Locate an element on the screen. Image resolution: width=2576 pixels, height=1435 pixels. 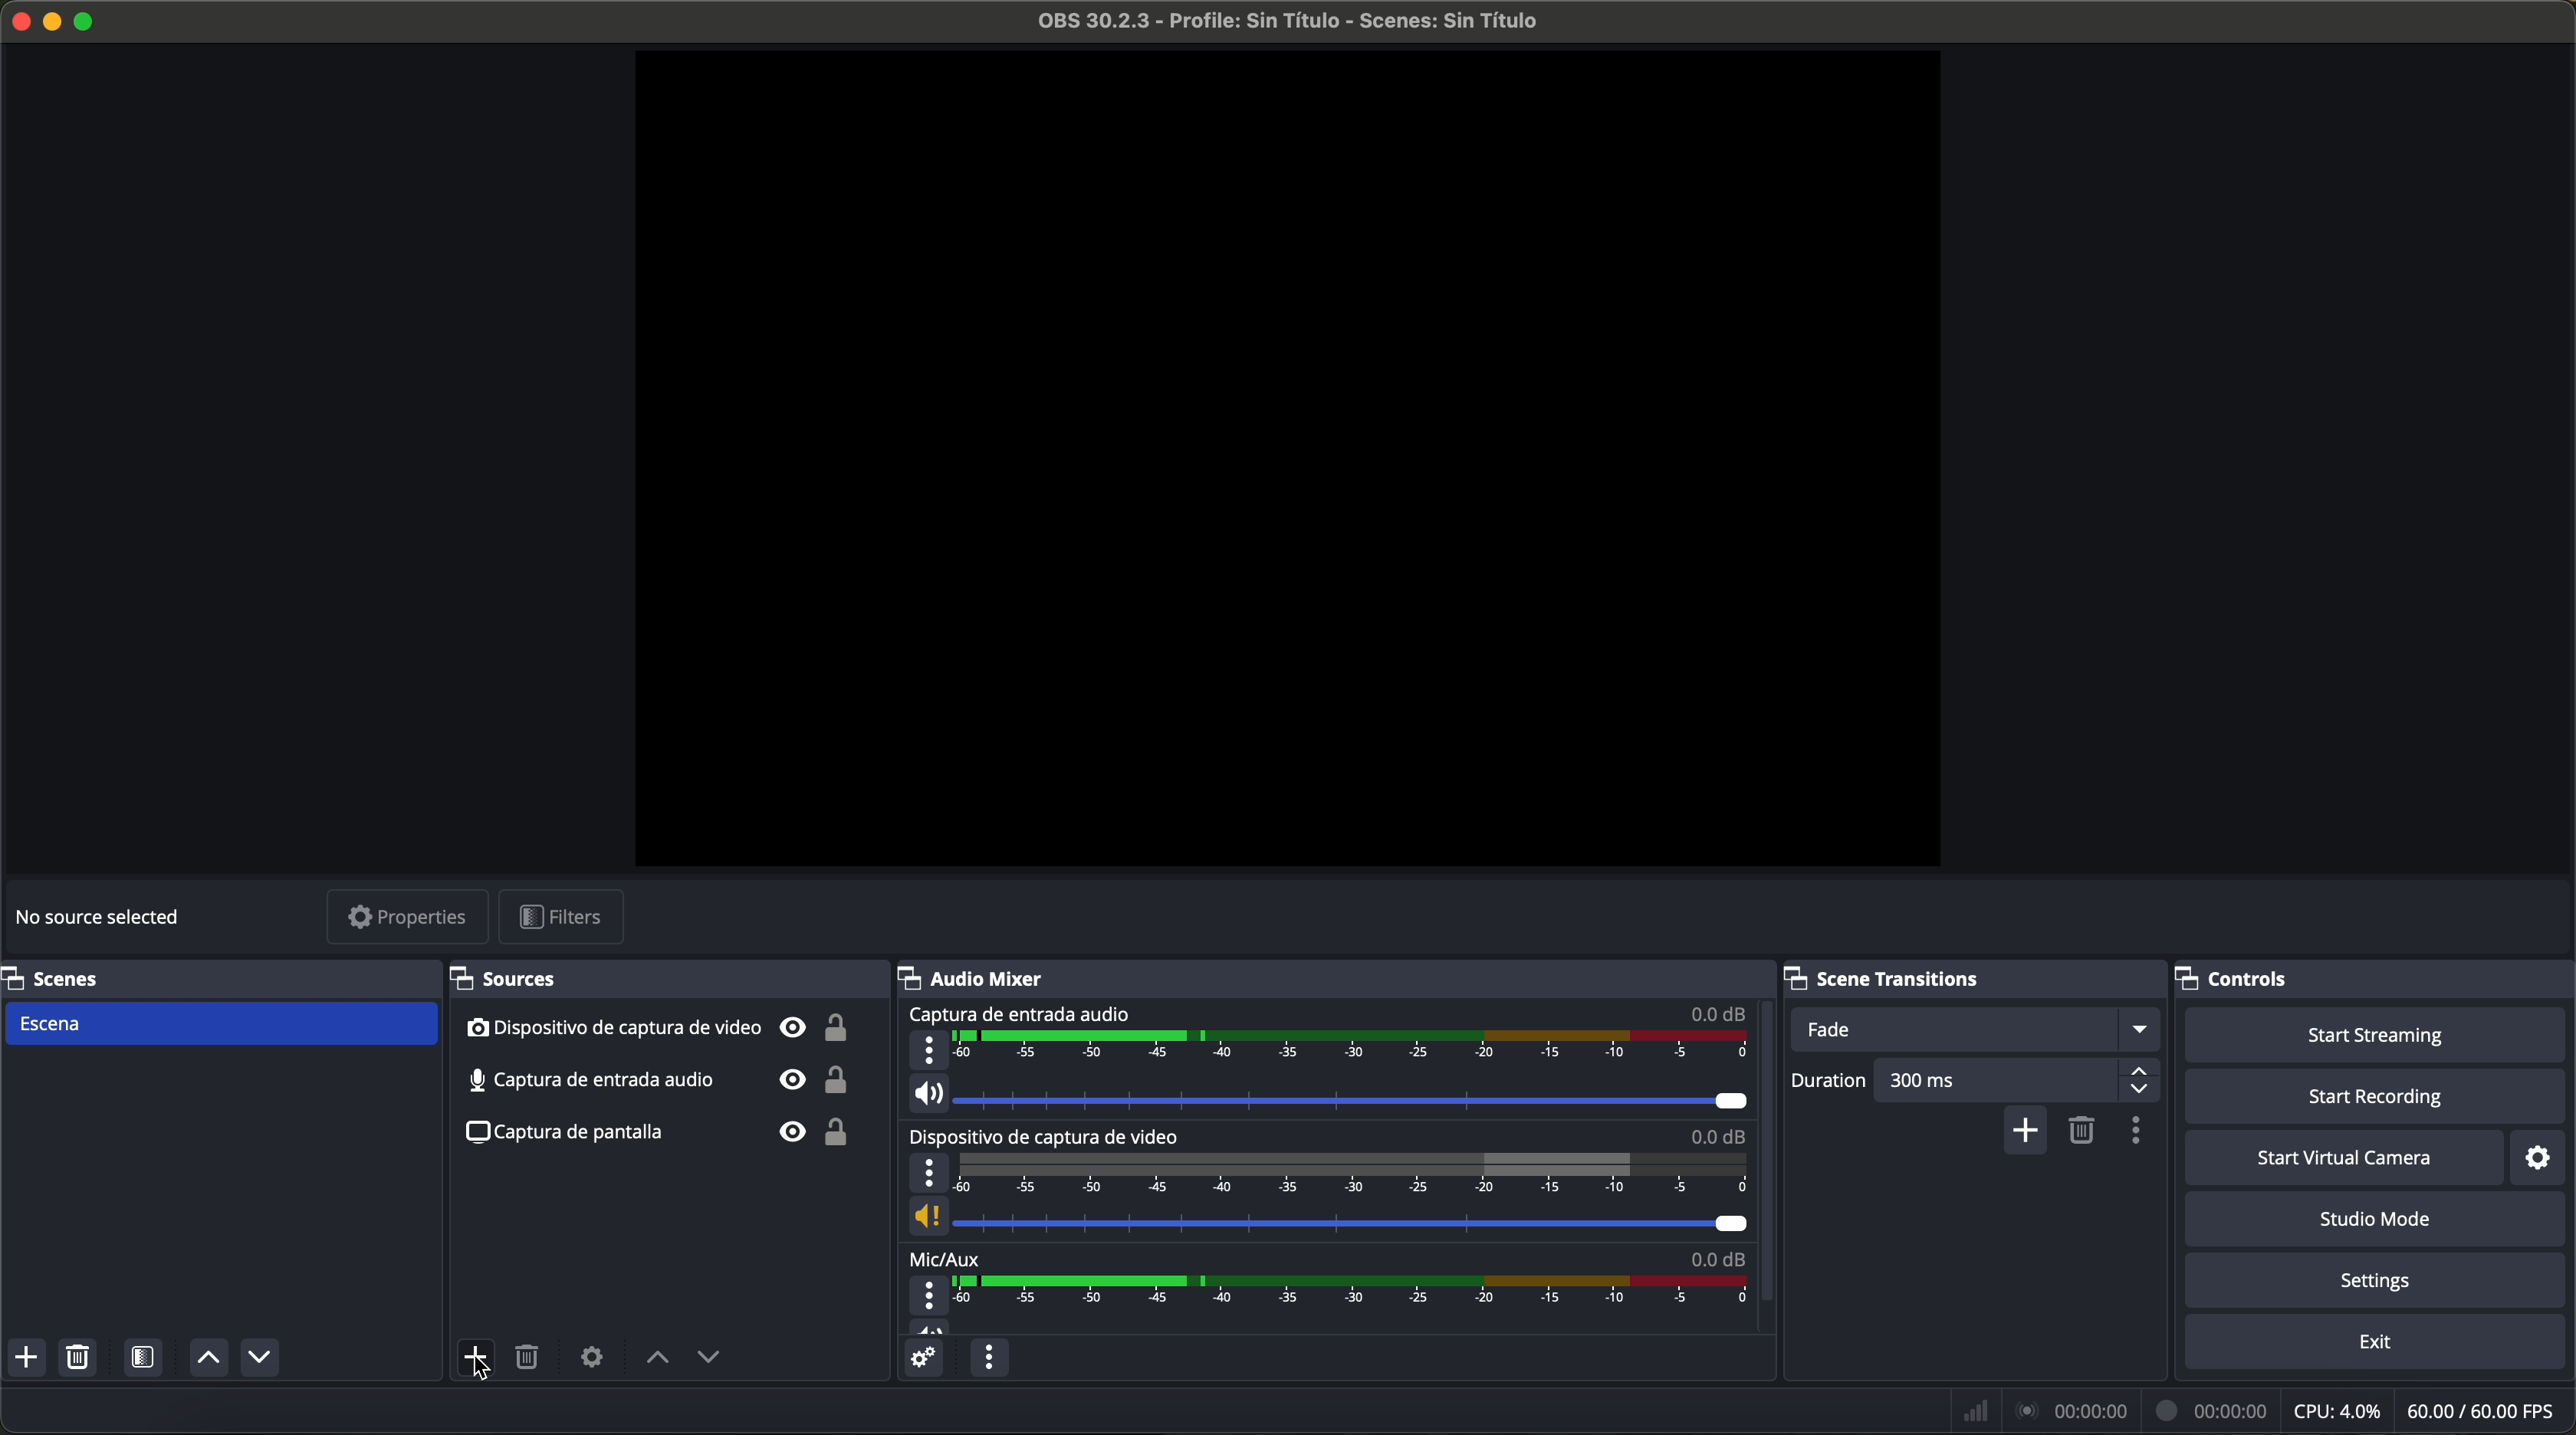
open scene filters is located at coordinates (146, 1359).